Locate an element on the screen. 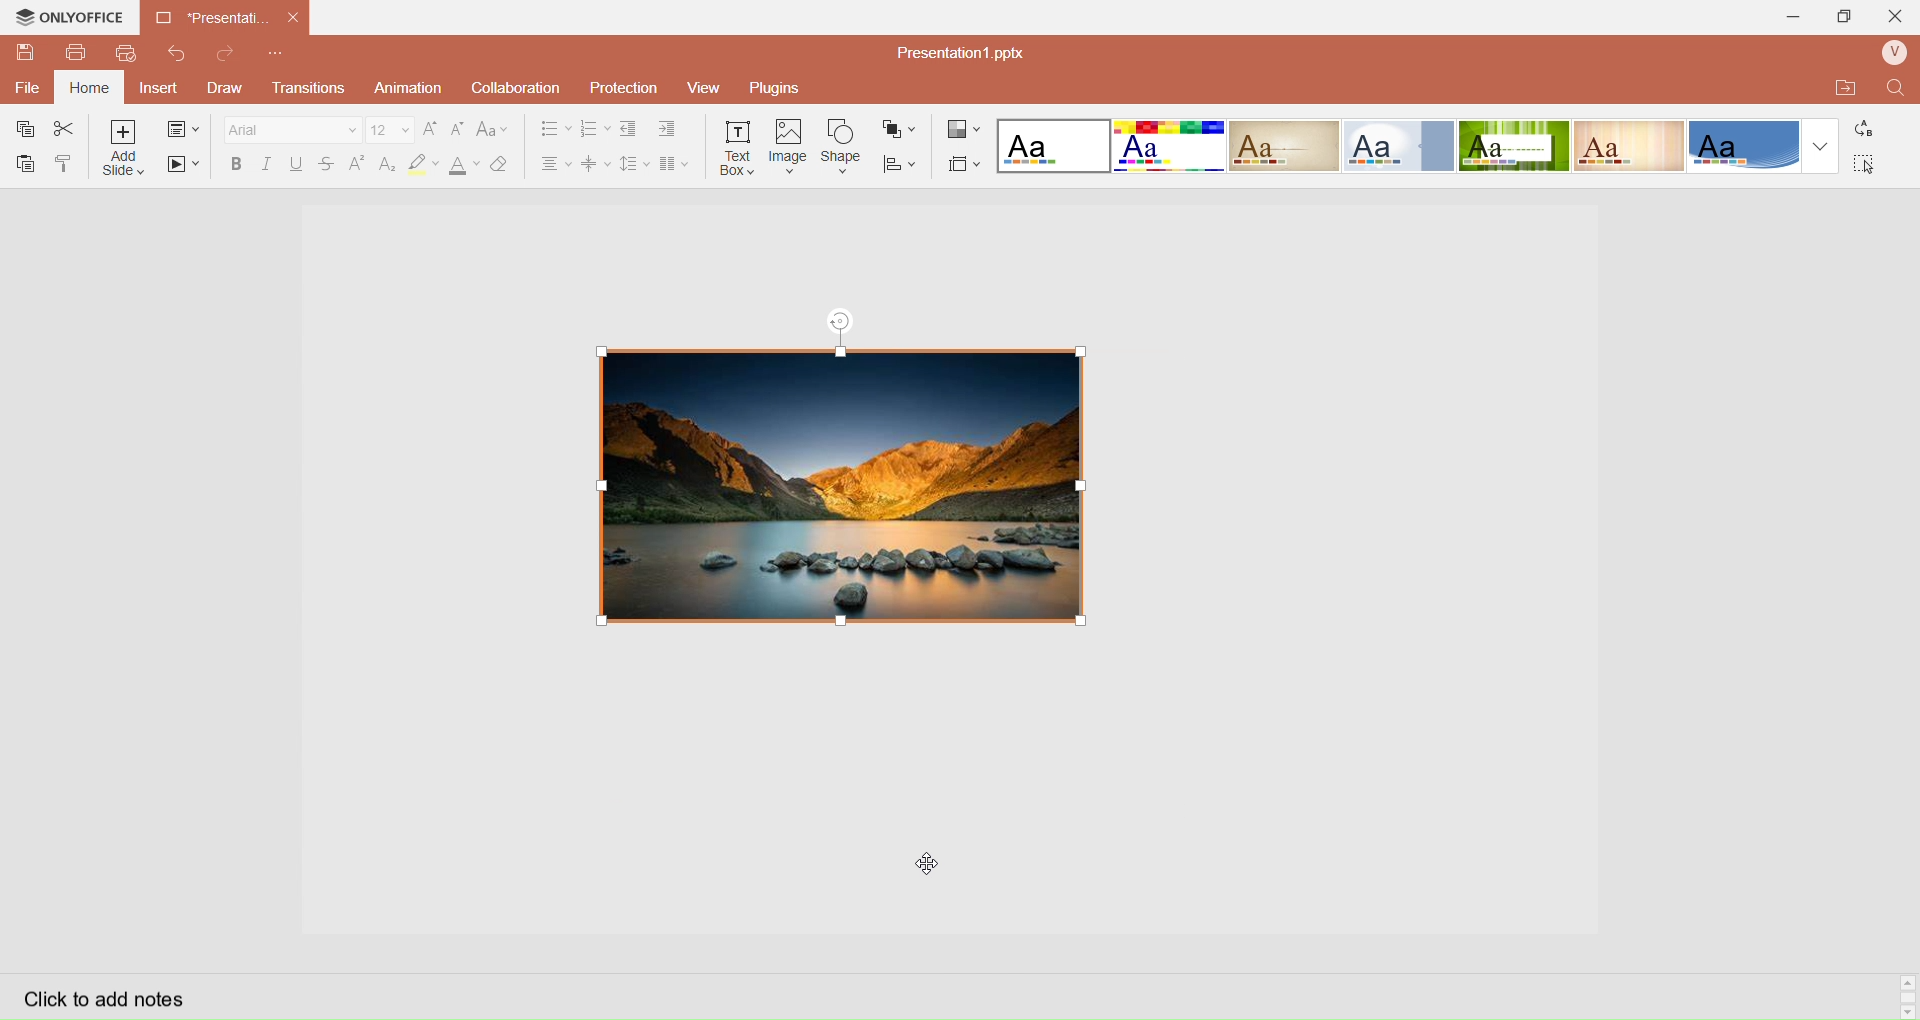 This screenshot has height=1020, width=1920. Redo is located at coordinates (225, 54).